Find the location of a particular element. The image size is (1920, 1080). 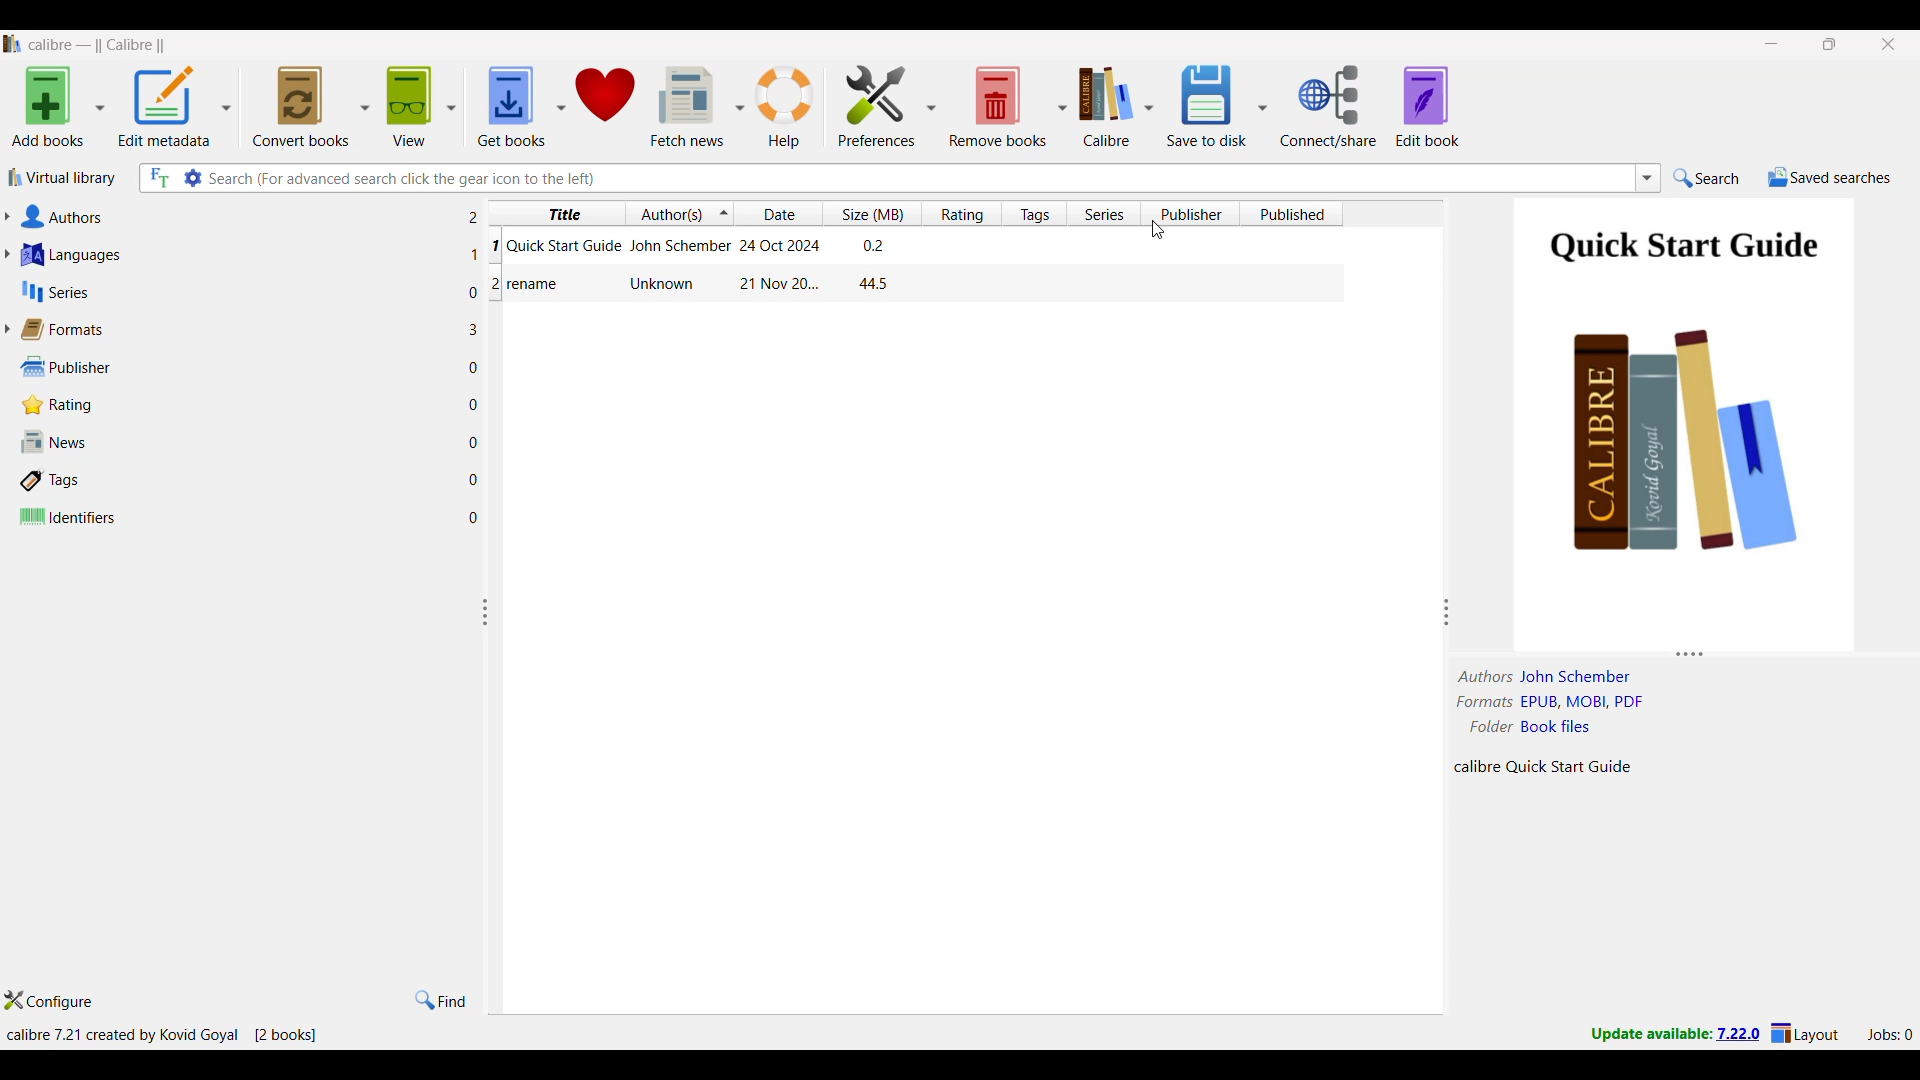

0.2 is located at coordinates (871, 245).